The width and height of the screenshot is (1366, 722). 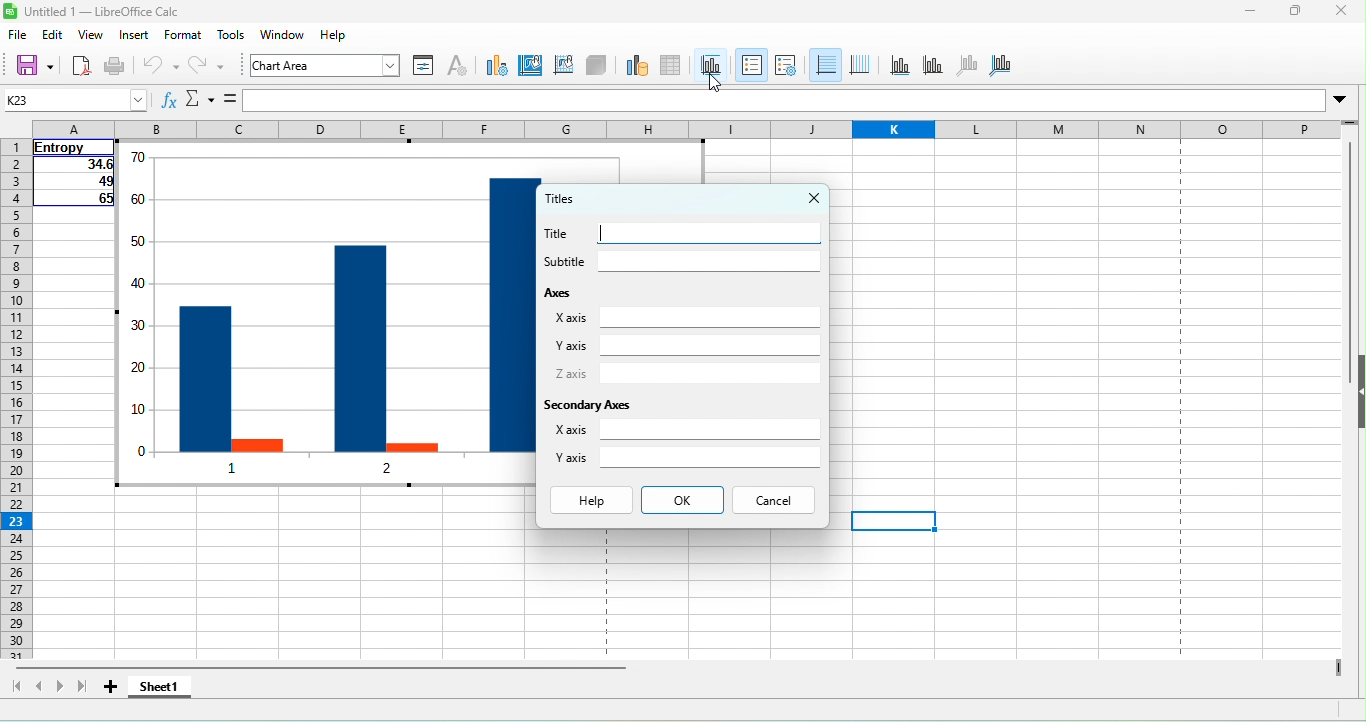 What do you see at coordinates (140, 305) in the screenshot?
I see `y axis values` at bounding box center [140, 305].